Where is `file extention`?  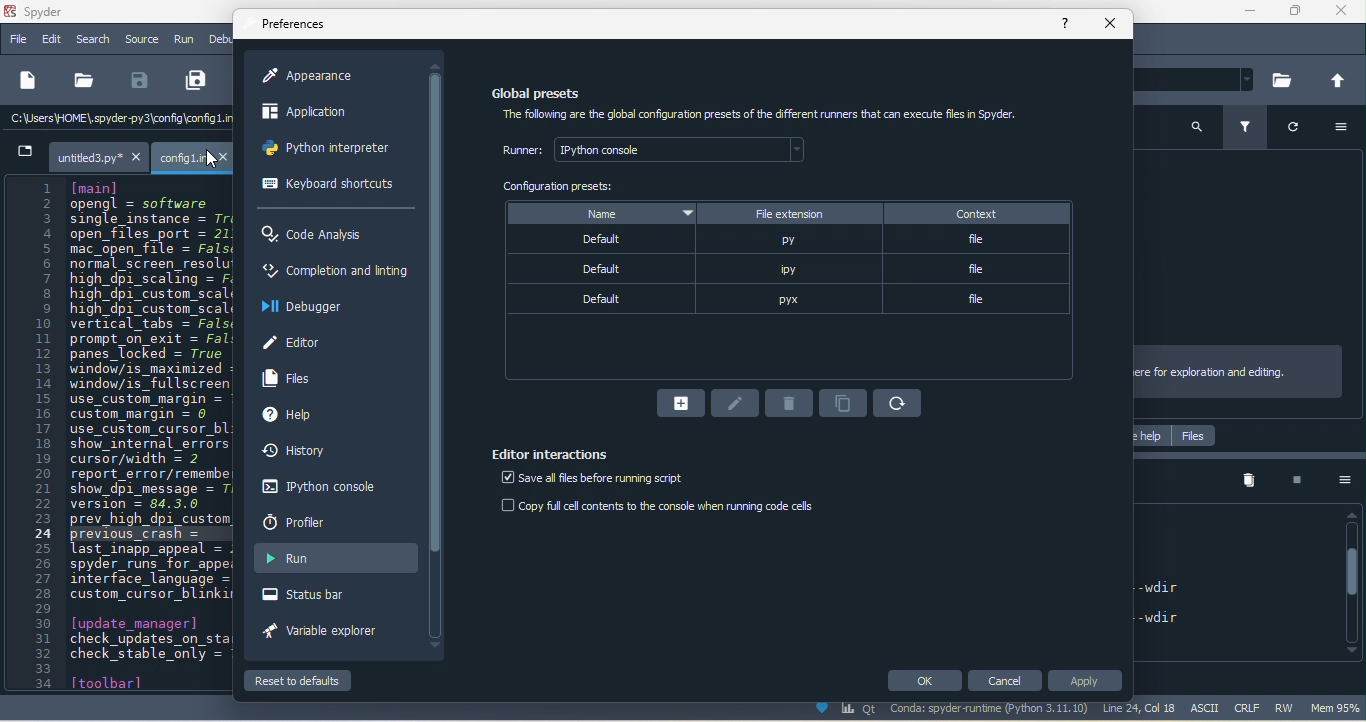 file extention is located at coordinates (790, 212).